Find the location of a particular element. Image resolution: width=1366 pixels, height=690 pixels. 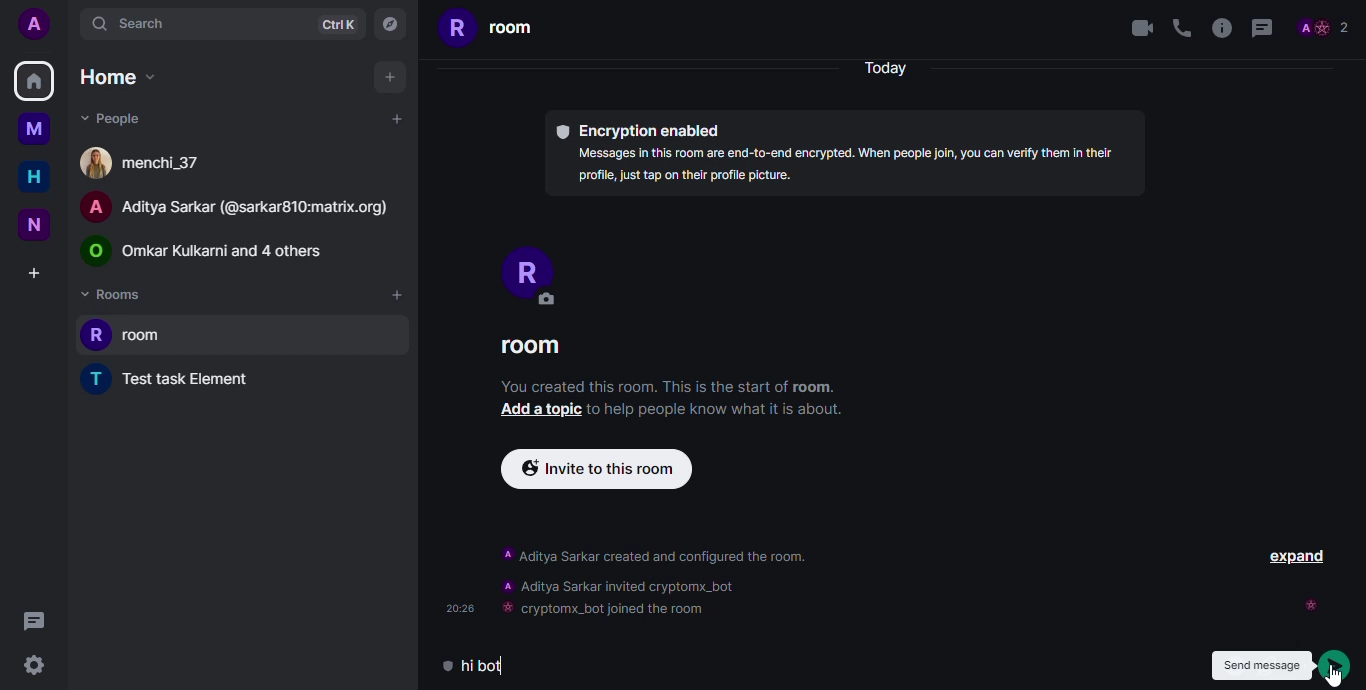

video call is located at coordinates (1134, 29).